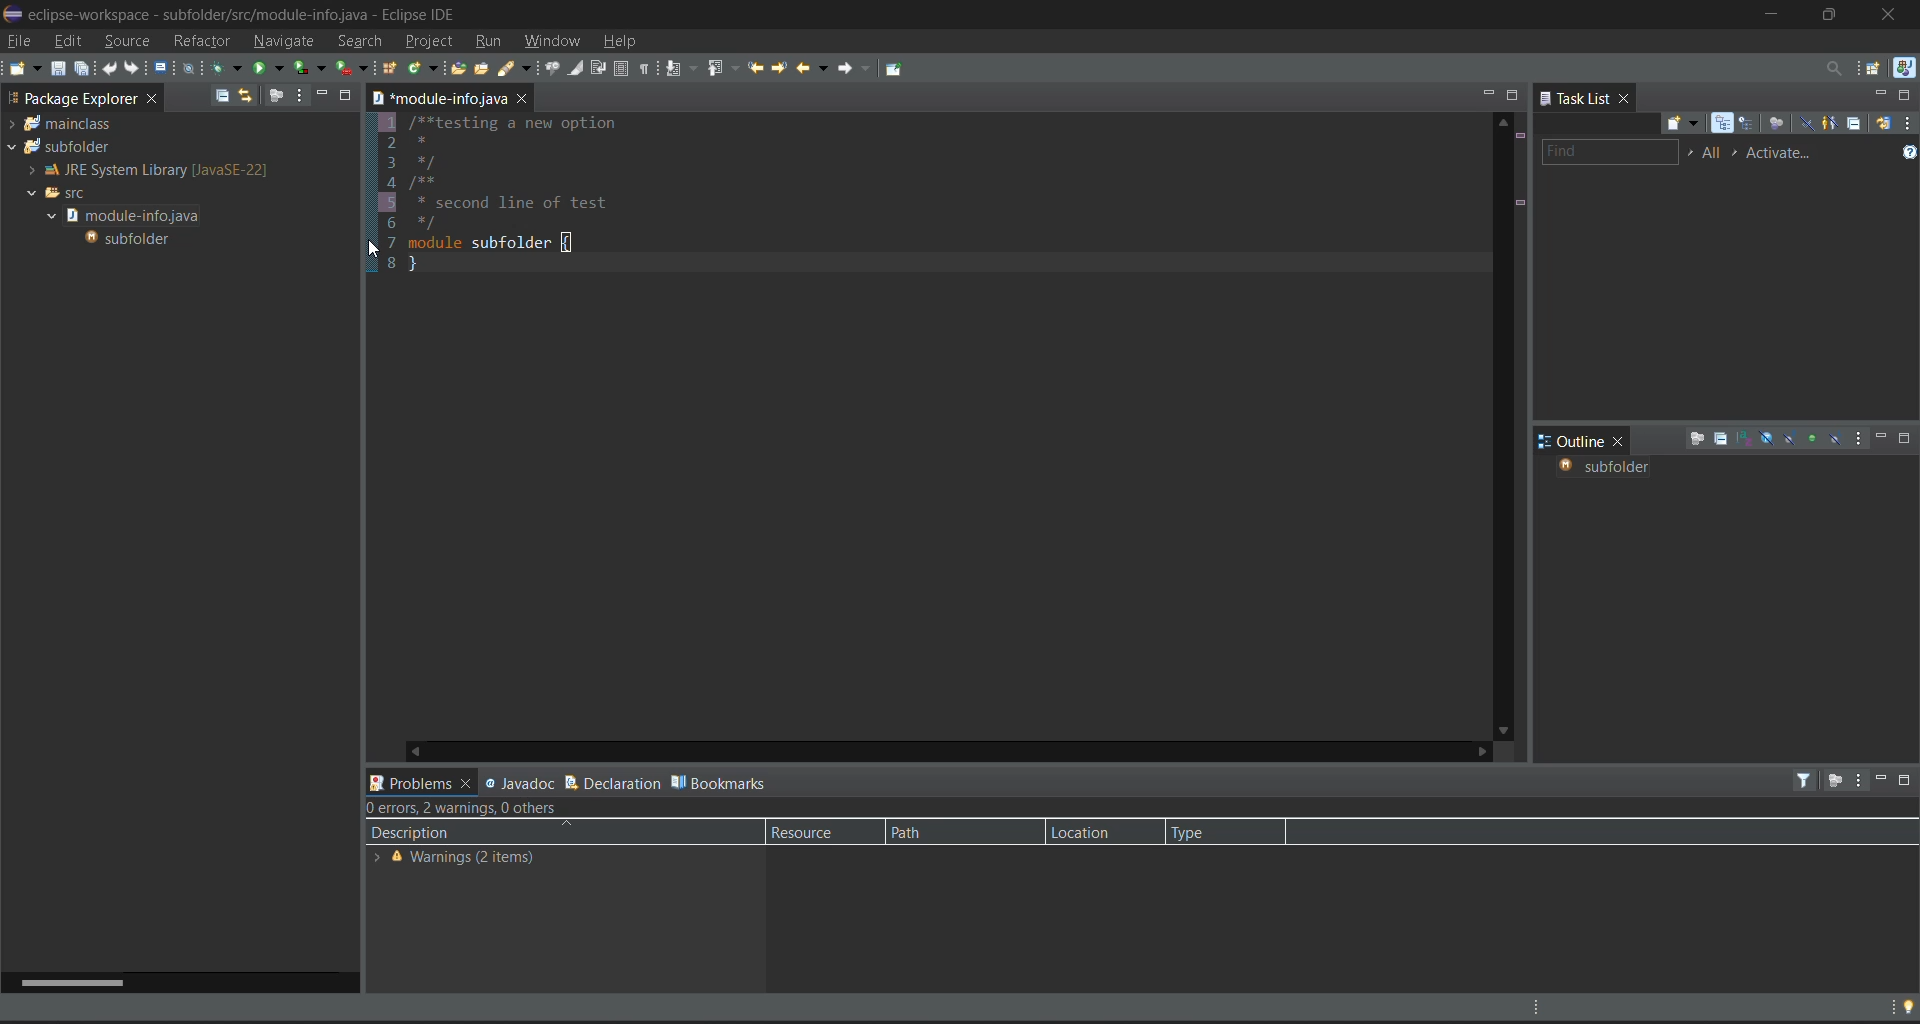 The height and width of the screenshot is (1024, 1920). I want to click on open perspective, so click(1872, 66).